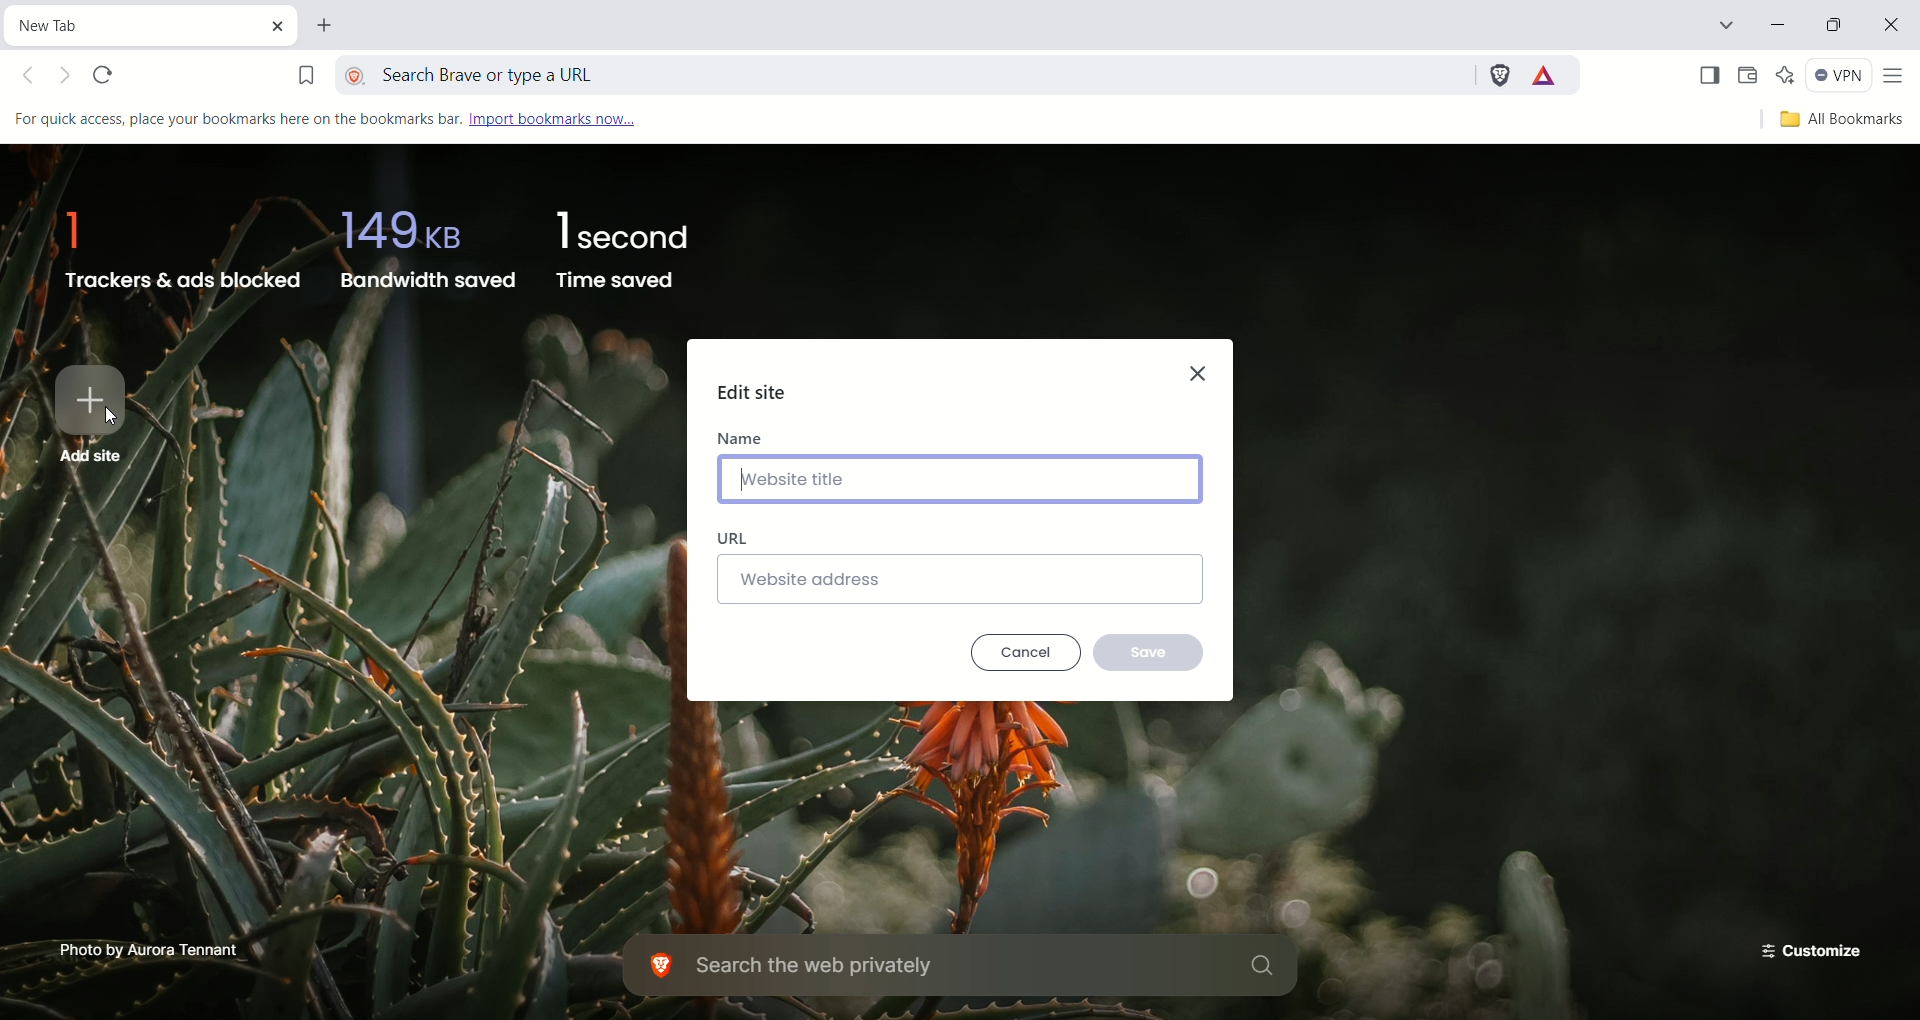 This screenshot has height=1020, width=1920. Describe the element at coordinates (328, 28) in the screenshot. I see `new tab` at that location.